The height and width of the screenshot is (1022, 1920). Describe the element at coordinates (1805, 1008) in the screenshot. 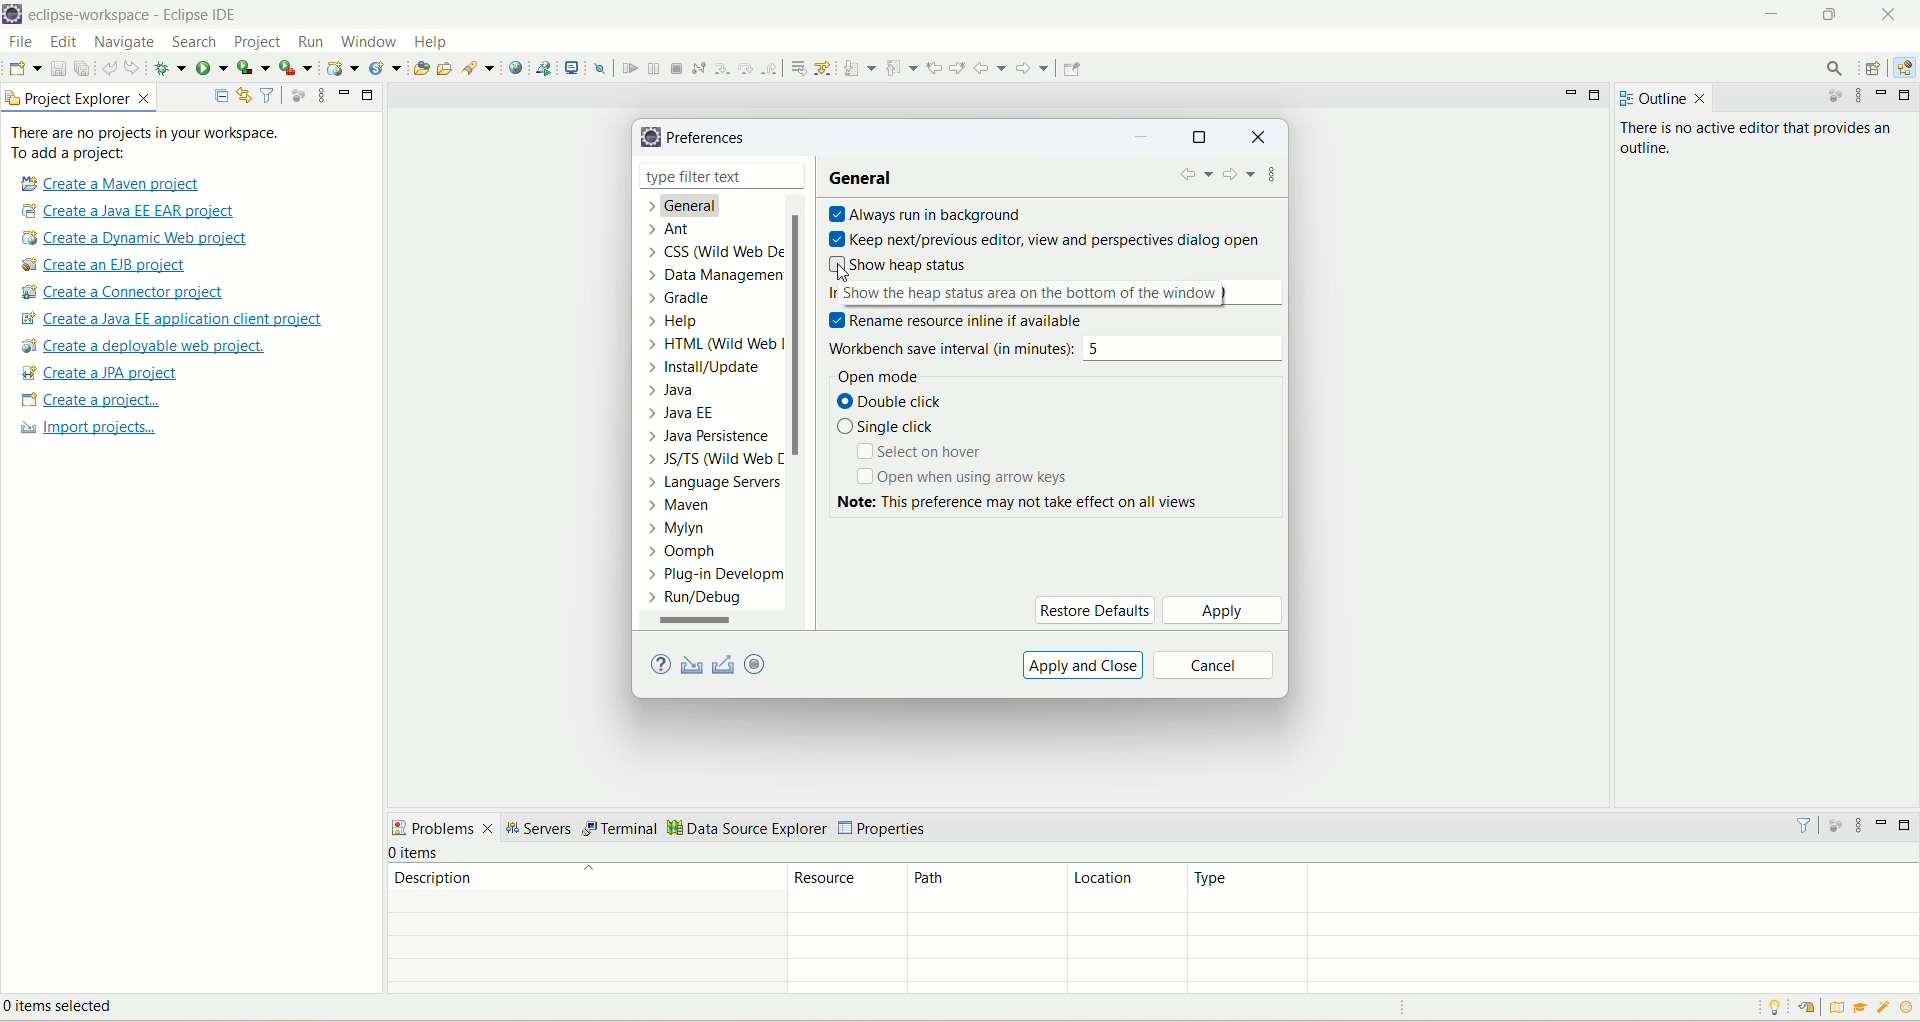

I see `restore welcome` at that location.